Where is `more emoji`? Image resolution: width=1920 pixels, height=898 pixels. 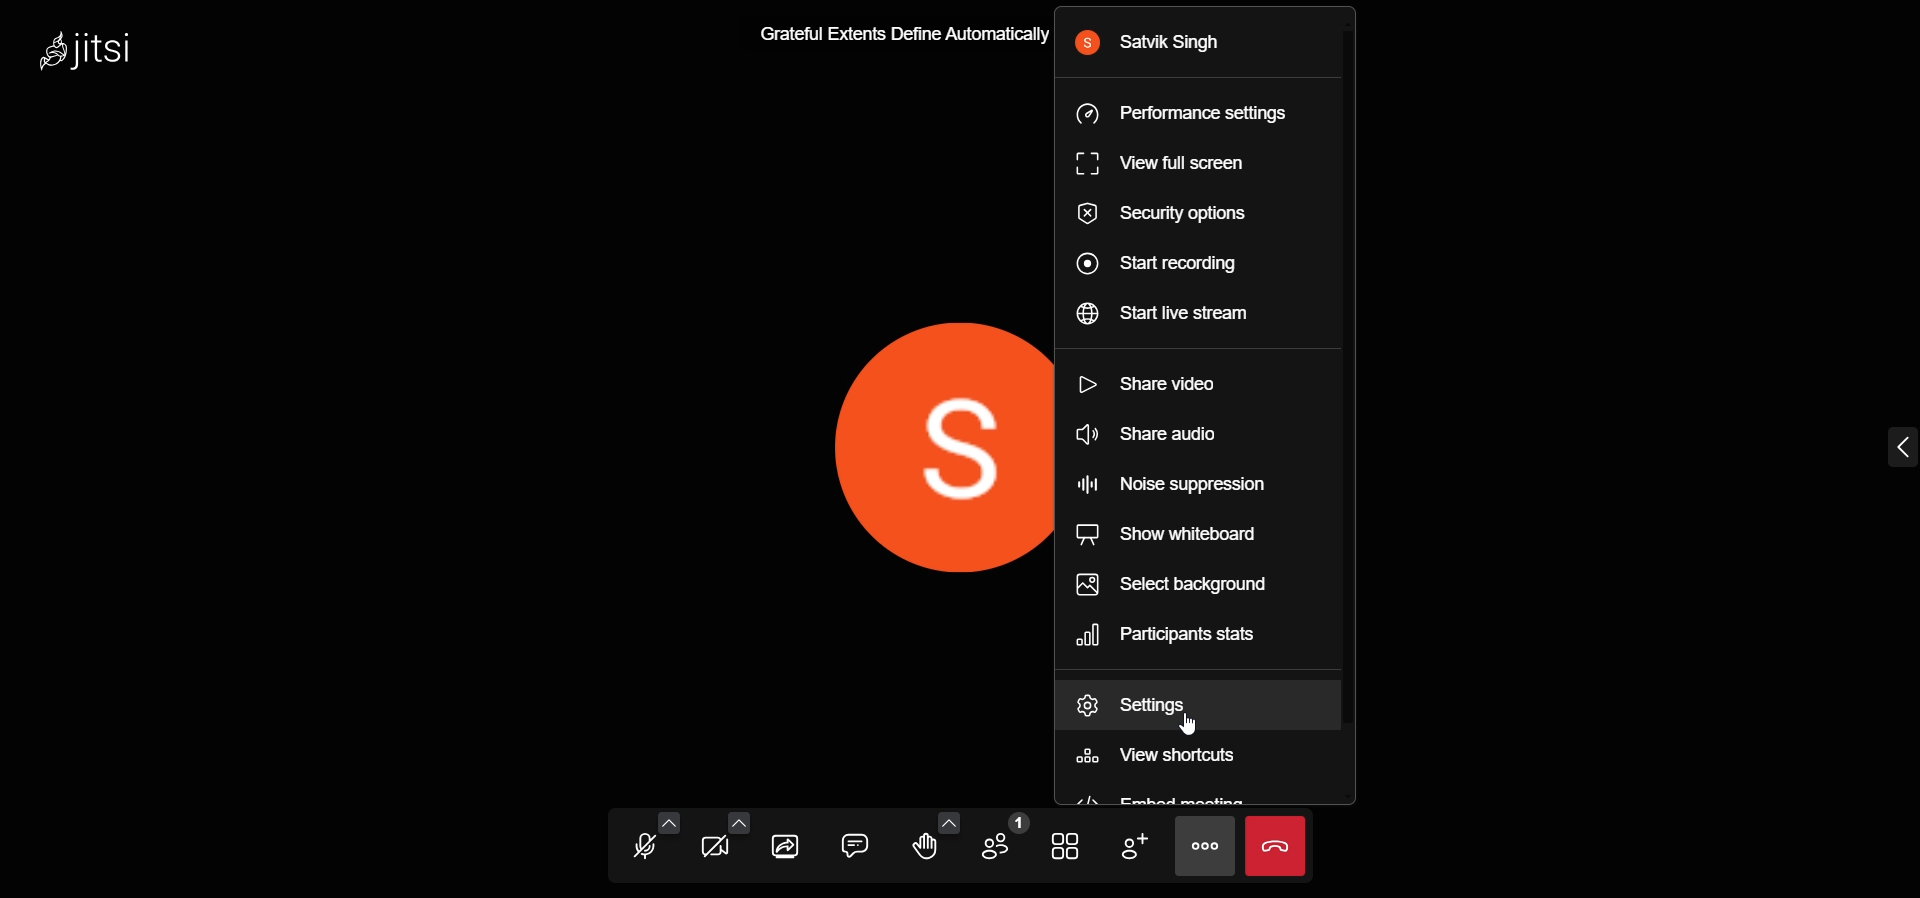
more emoji is located at coordinates (949, 818).